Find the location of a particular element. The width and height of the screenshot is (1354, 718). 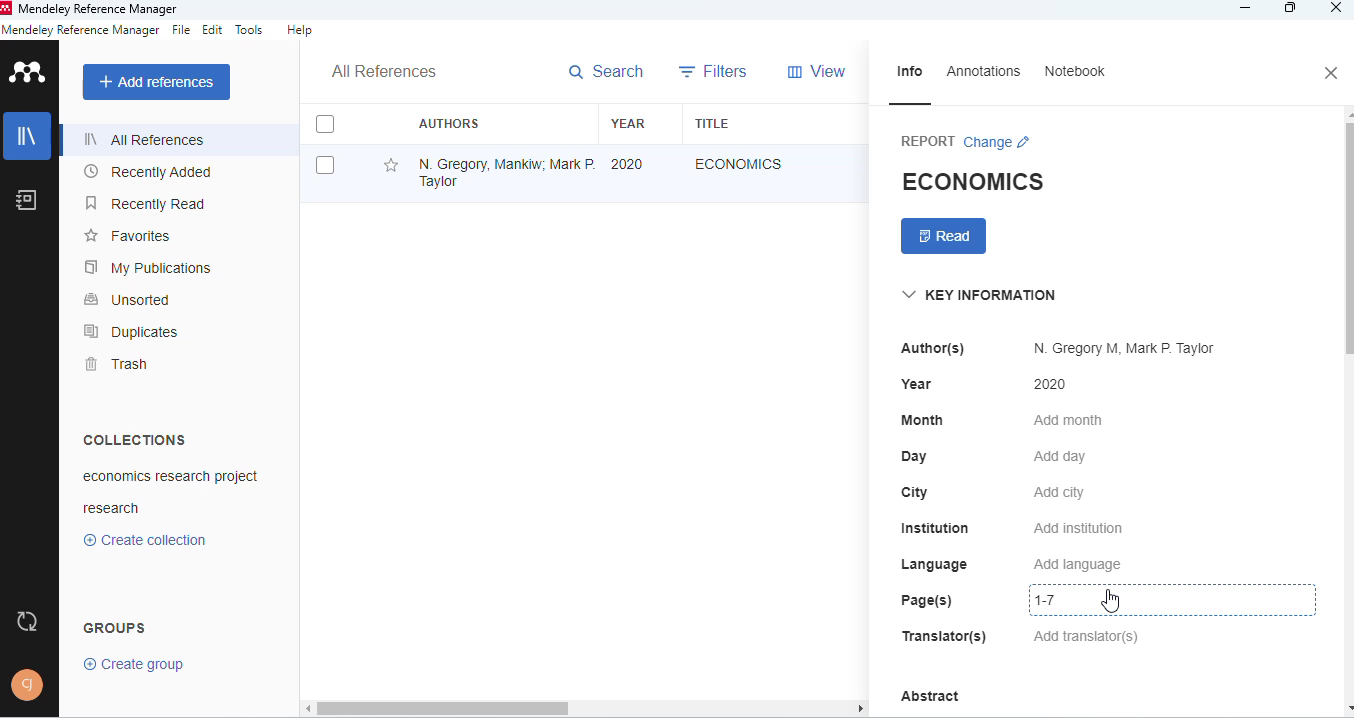

year is located at coordinates (629, 124).